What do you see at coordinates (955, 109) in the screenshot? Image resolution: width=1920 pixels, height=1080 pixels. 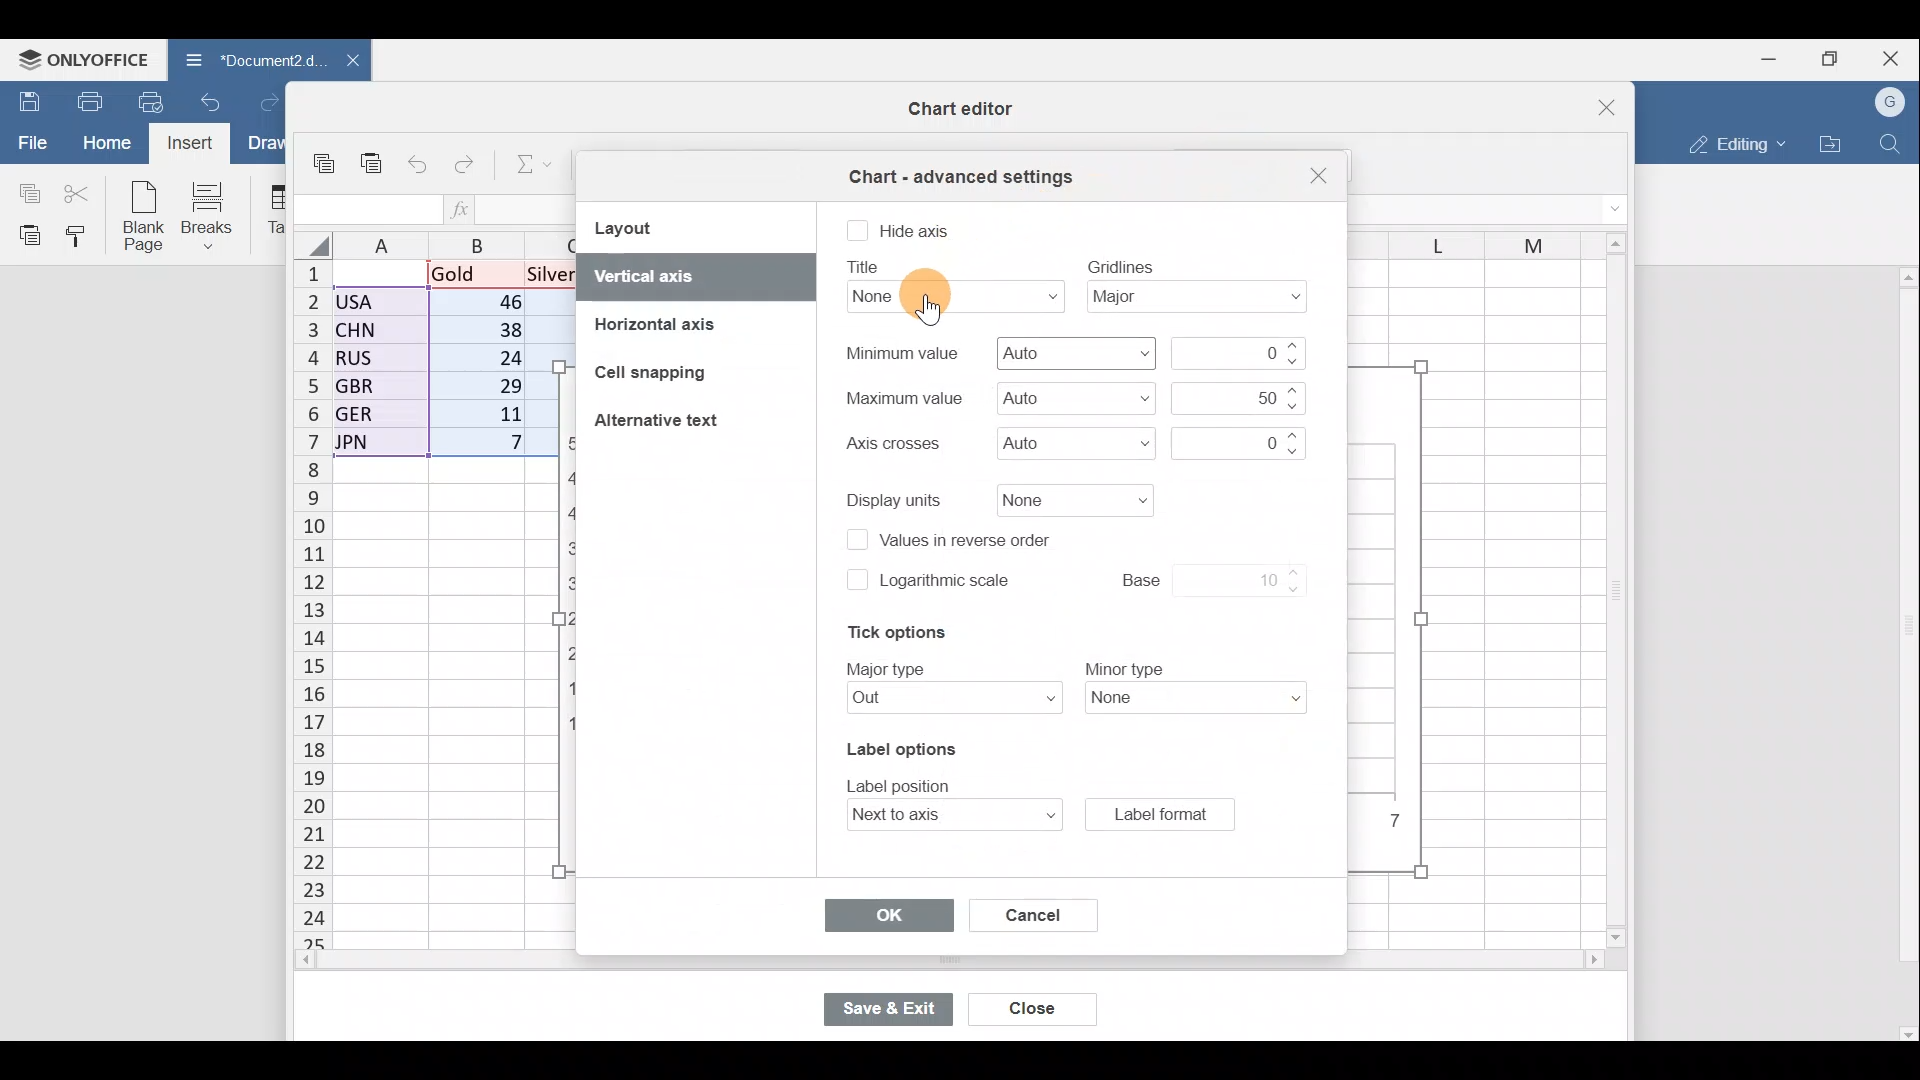 I see `Chart editor` at bounding box center [955, 109].